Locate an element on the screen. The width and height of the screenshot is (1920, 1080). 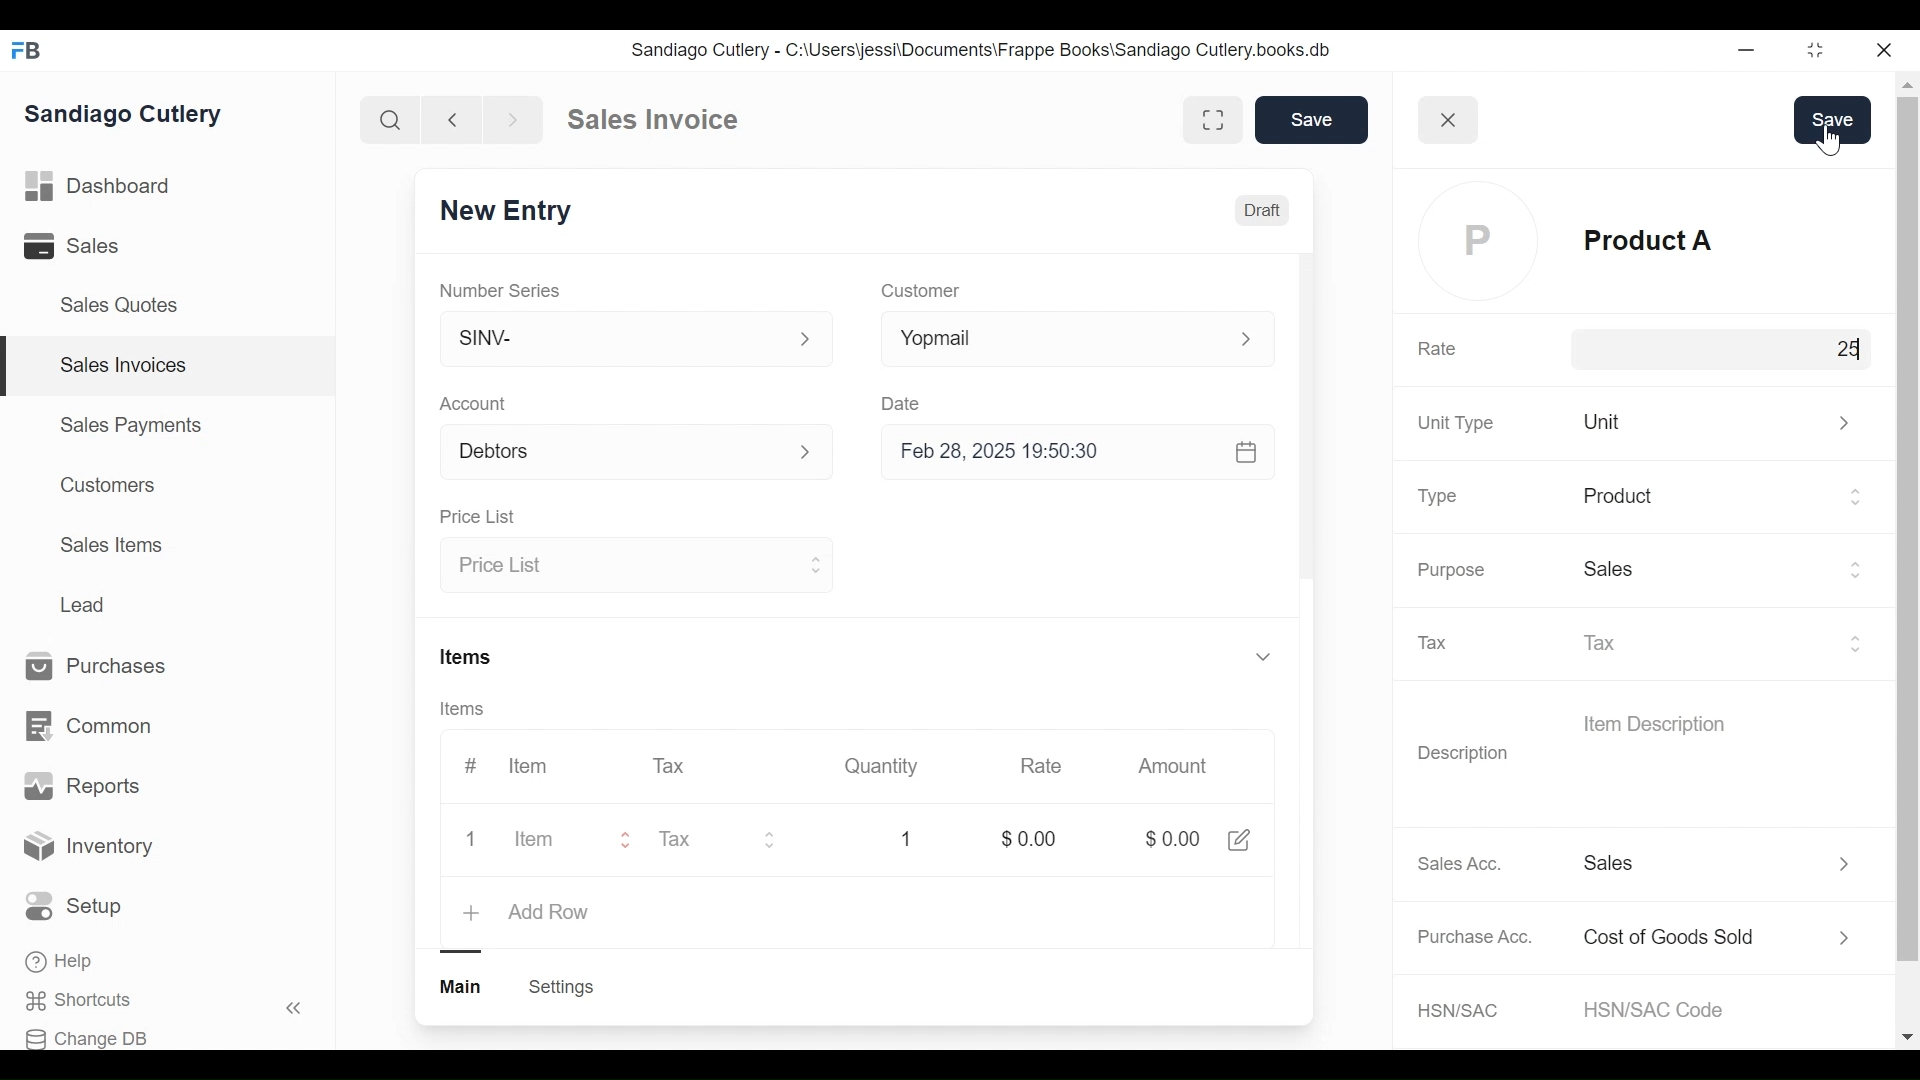
Setup is located at coordinates (74, 906).